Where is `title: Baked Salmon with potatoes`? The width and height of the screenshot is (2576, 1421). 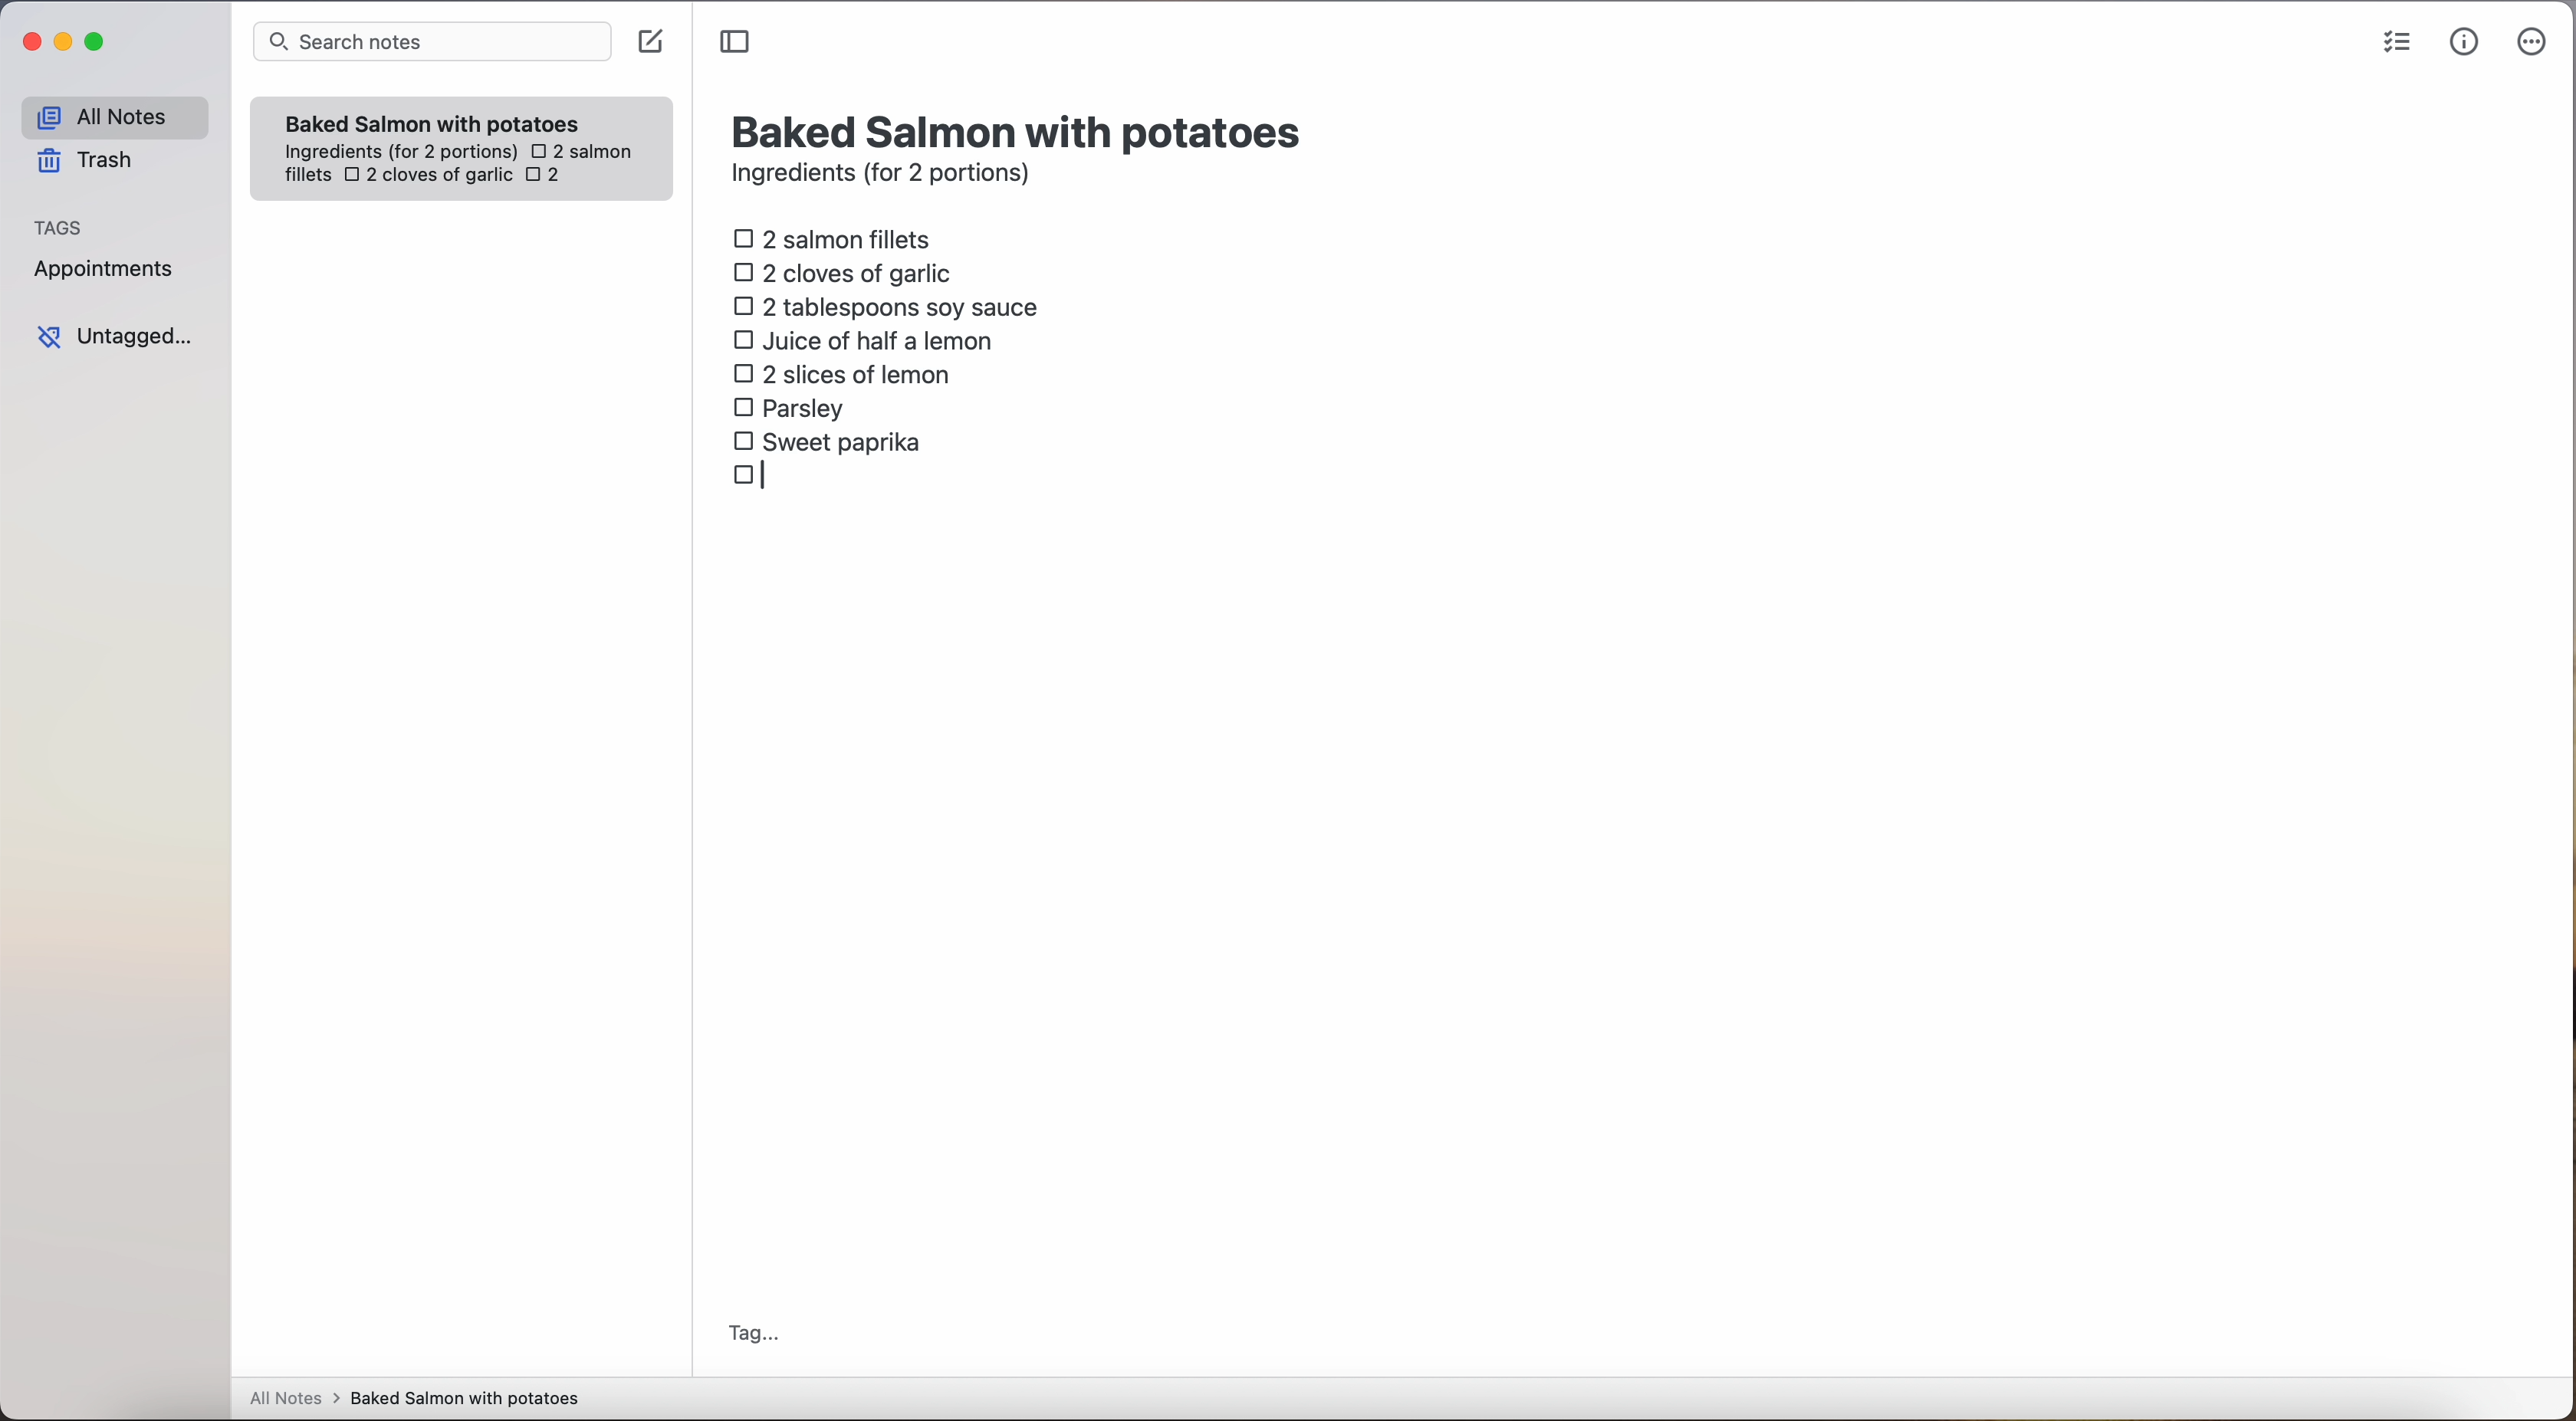
title: Baked Salmon with potatoes is located at coordinates (1021, 129).